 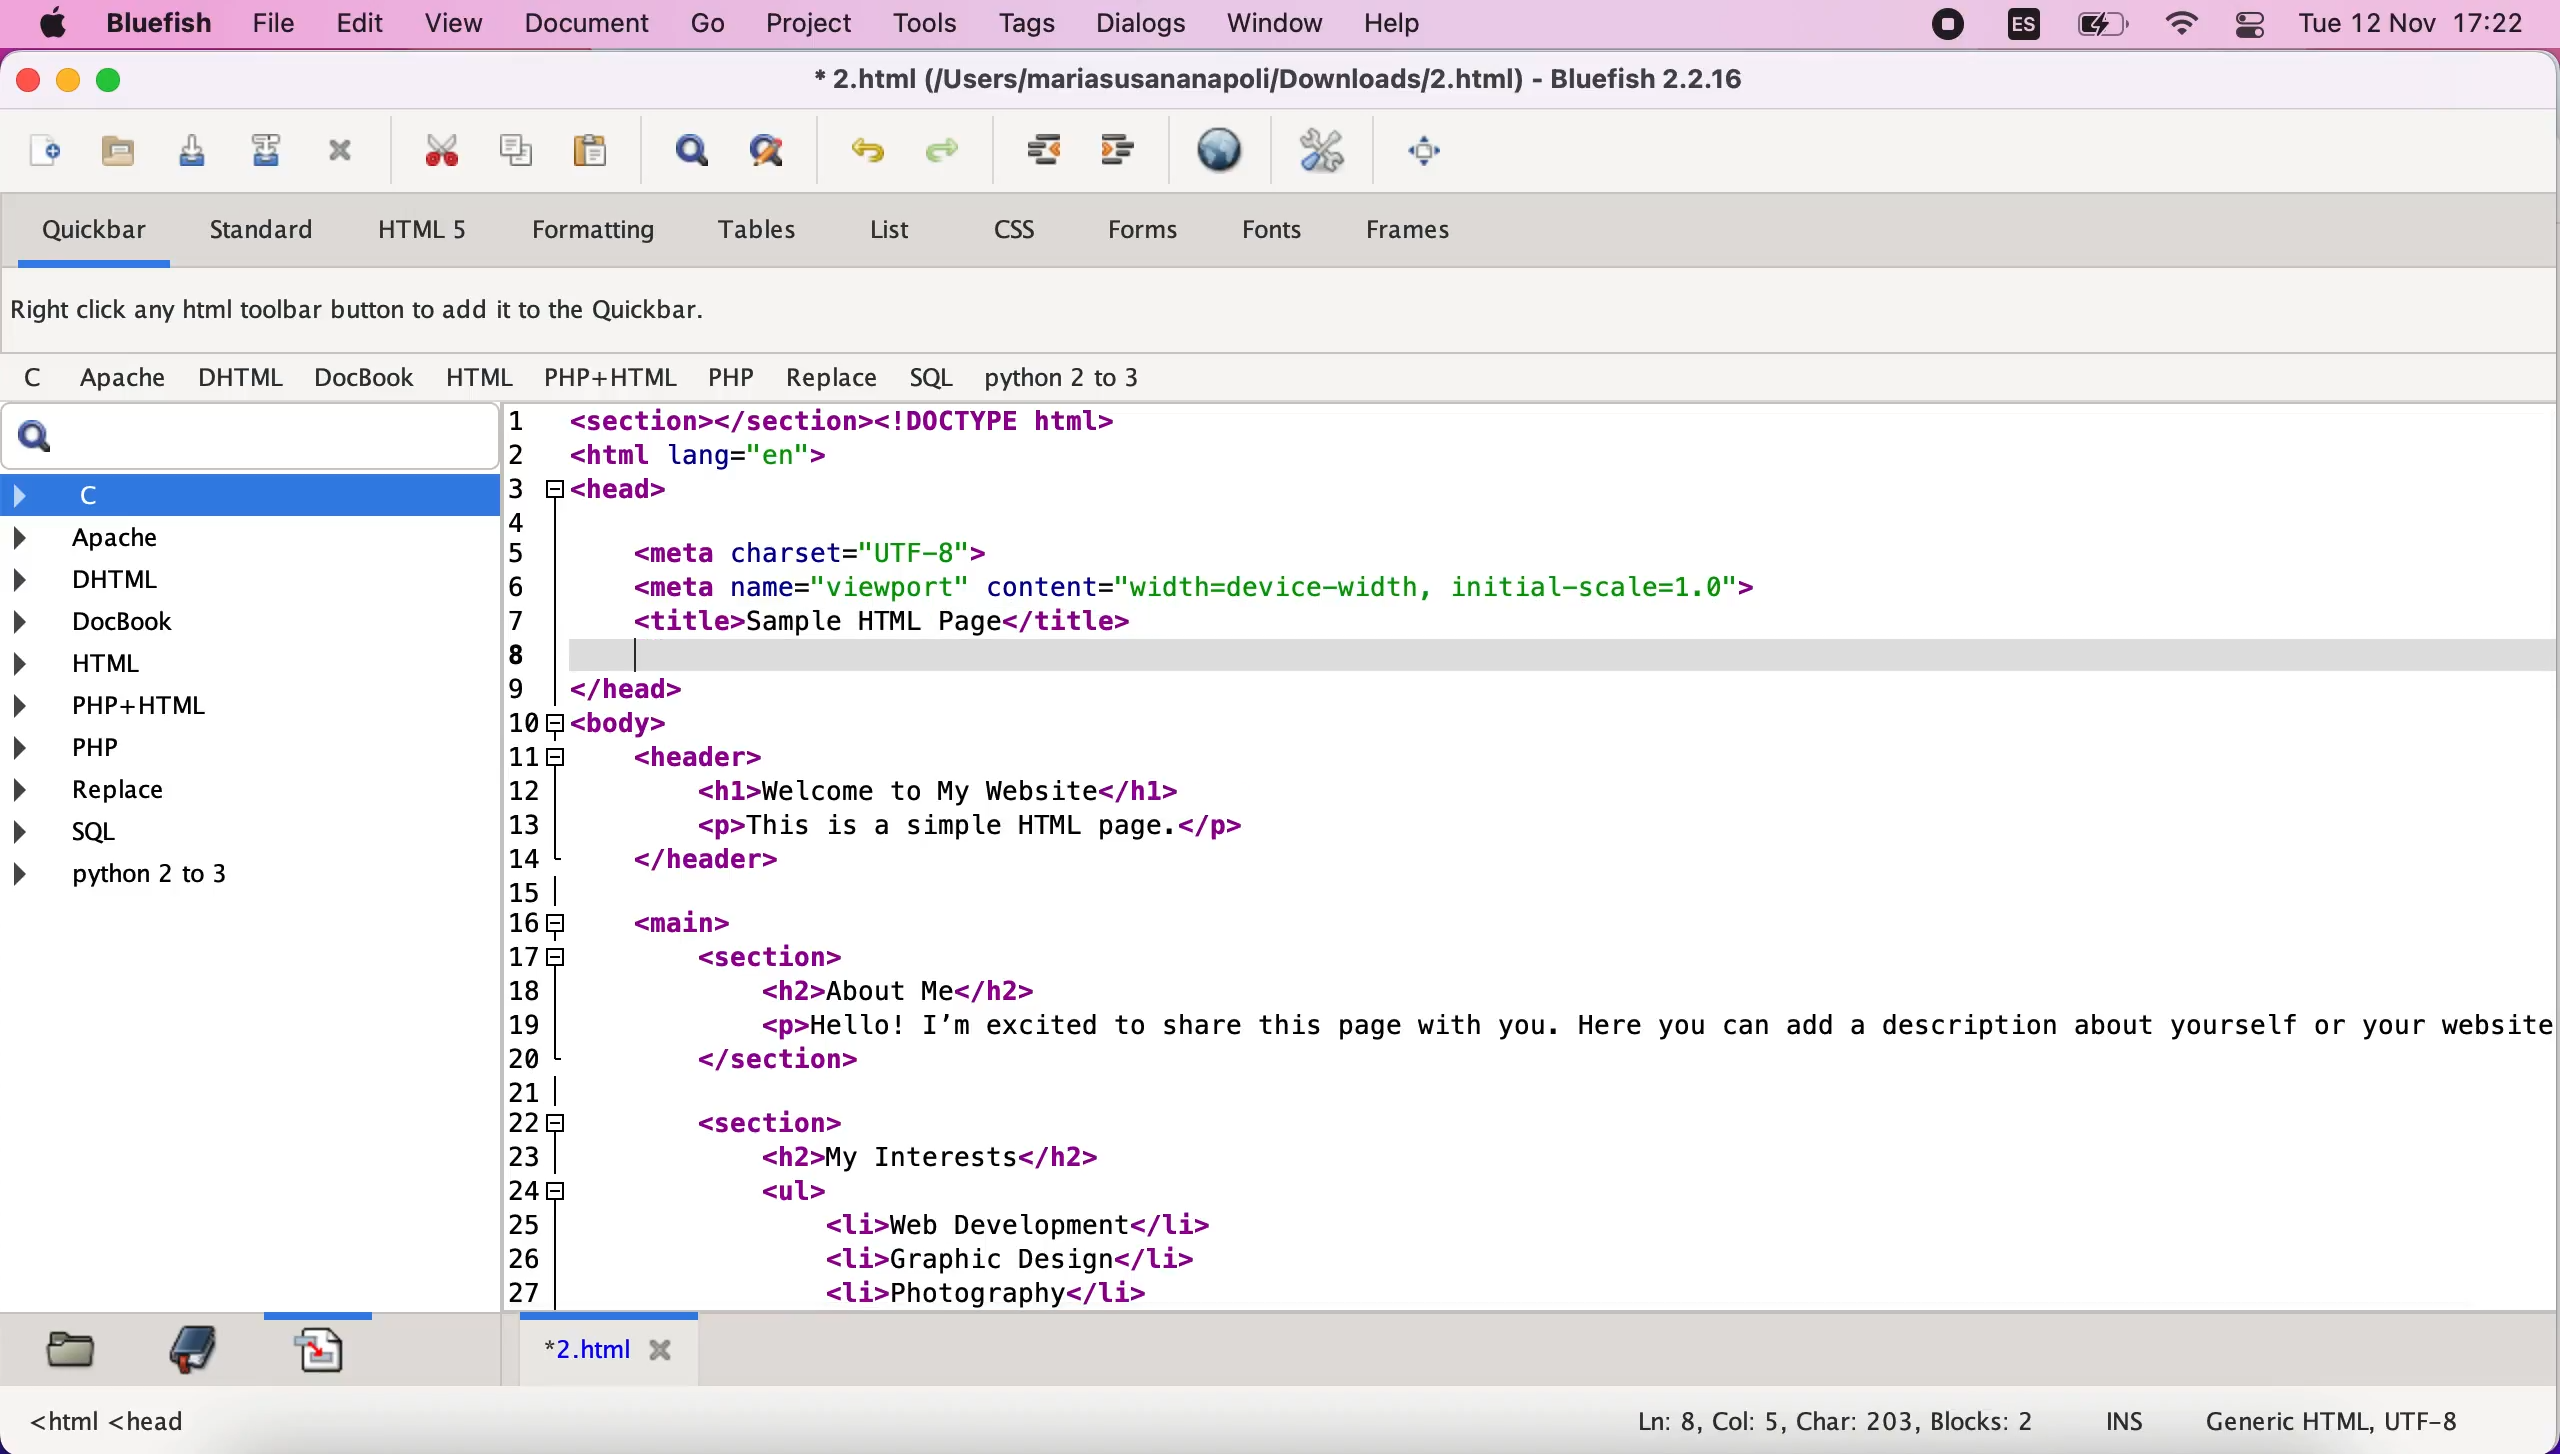 What do you see at coordinates (173, 792) in the screenshot?
I see `replace` at bounding box center [173, 792].